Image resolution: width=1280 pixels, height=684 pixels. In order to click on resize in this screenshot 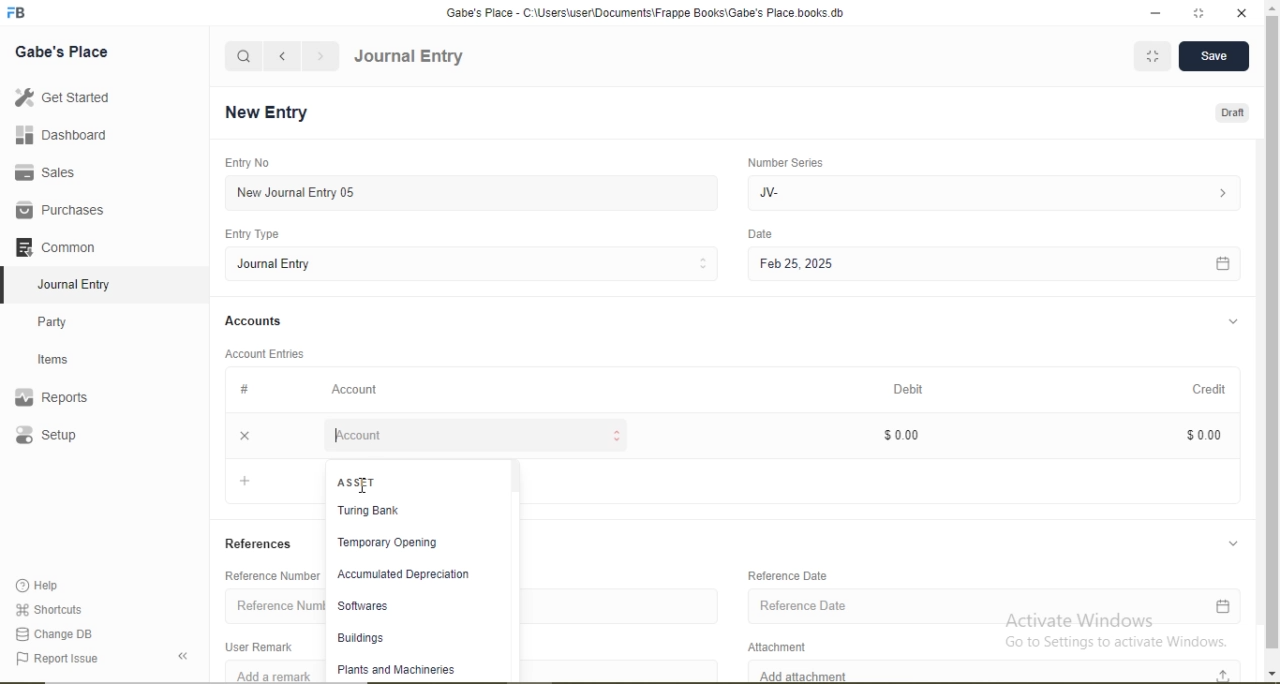, I will do `click(1202, 14)`.